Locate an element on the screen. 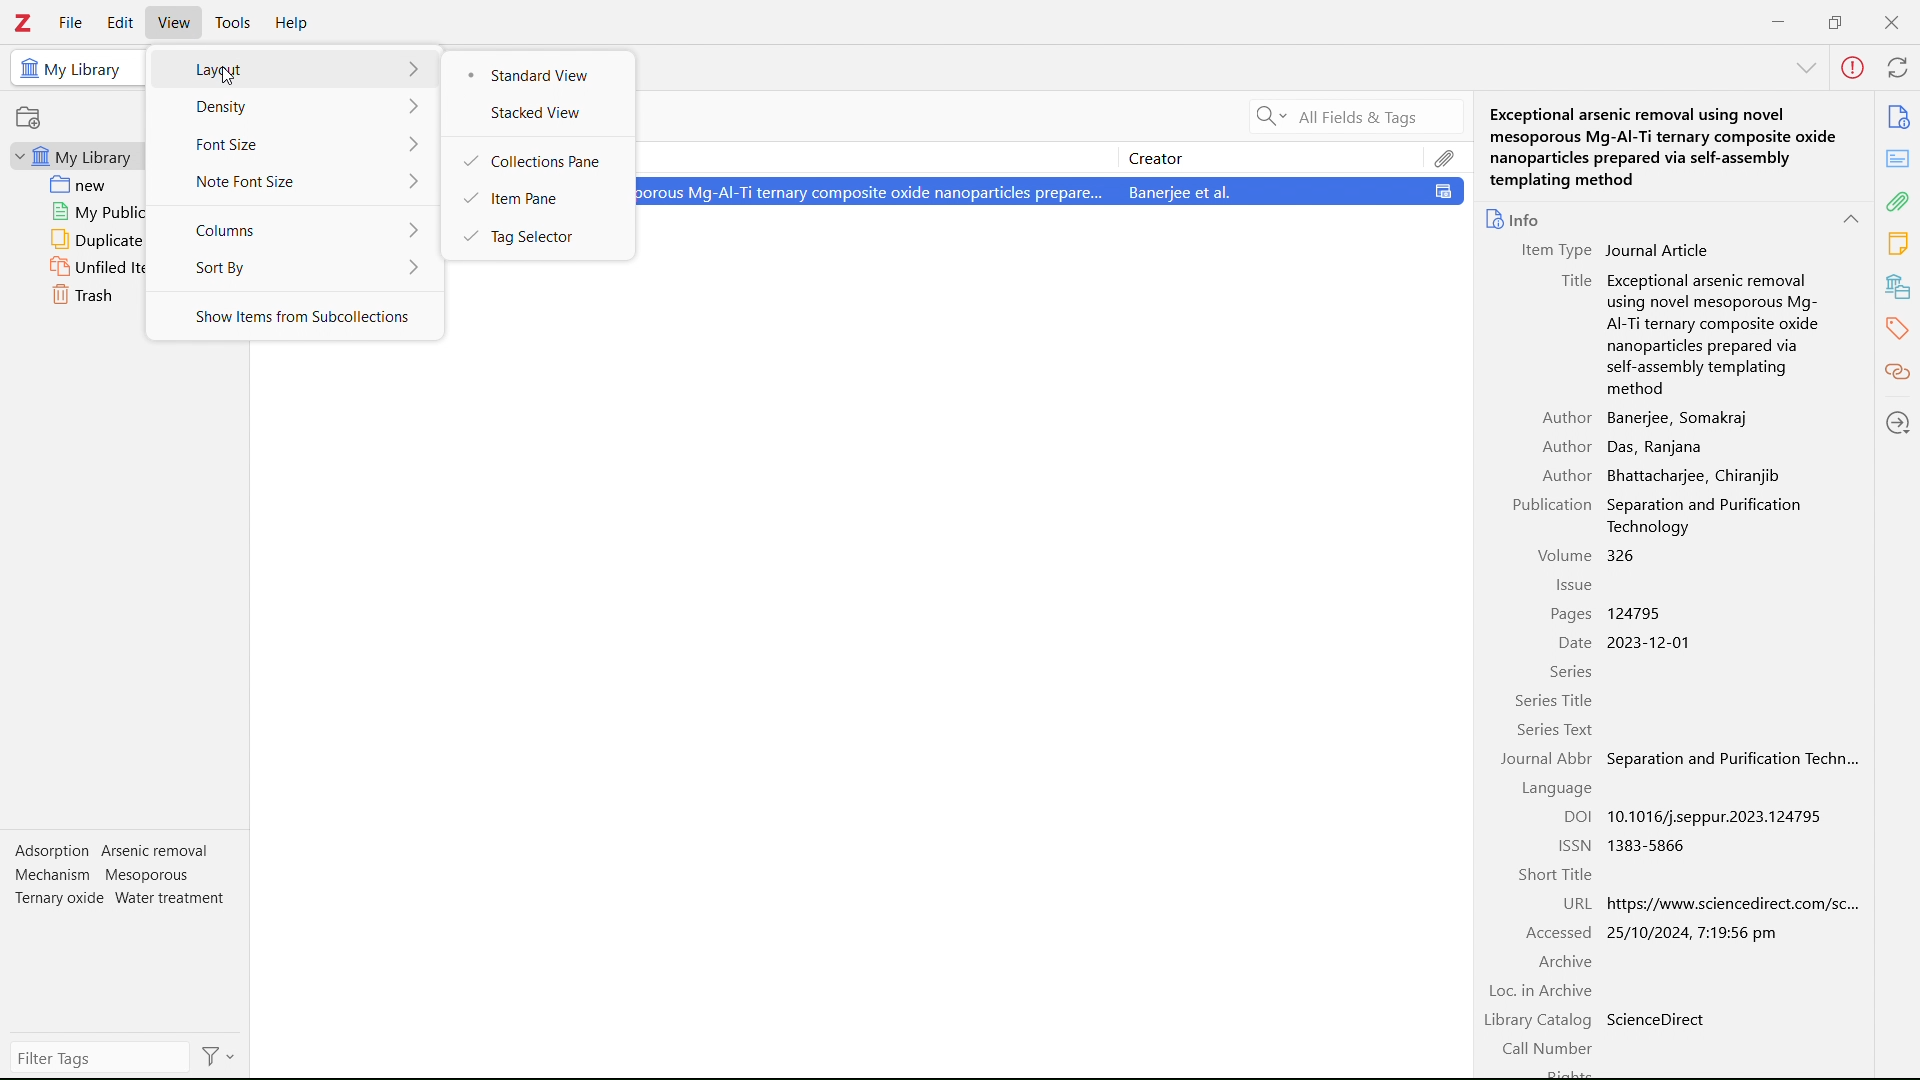 The height and width of the screenshot is (1080, 1920). Adsorption Arsenic removal is located at coordinates (115, 851).